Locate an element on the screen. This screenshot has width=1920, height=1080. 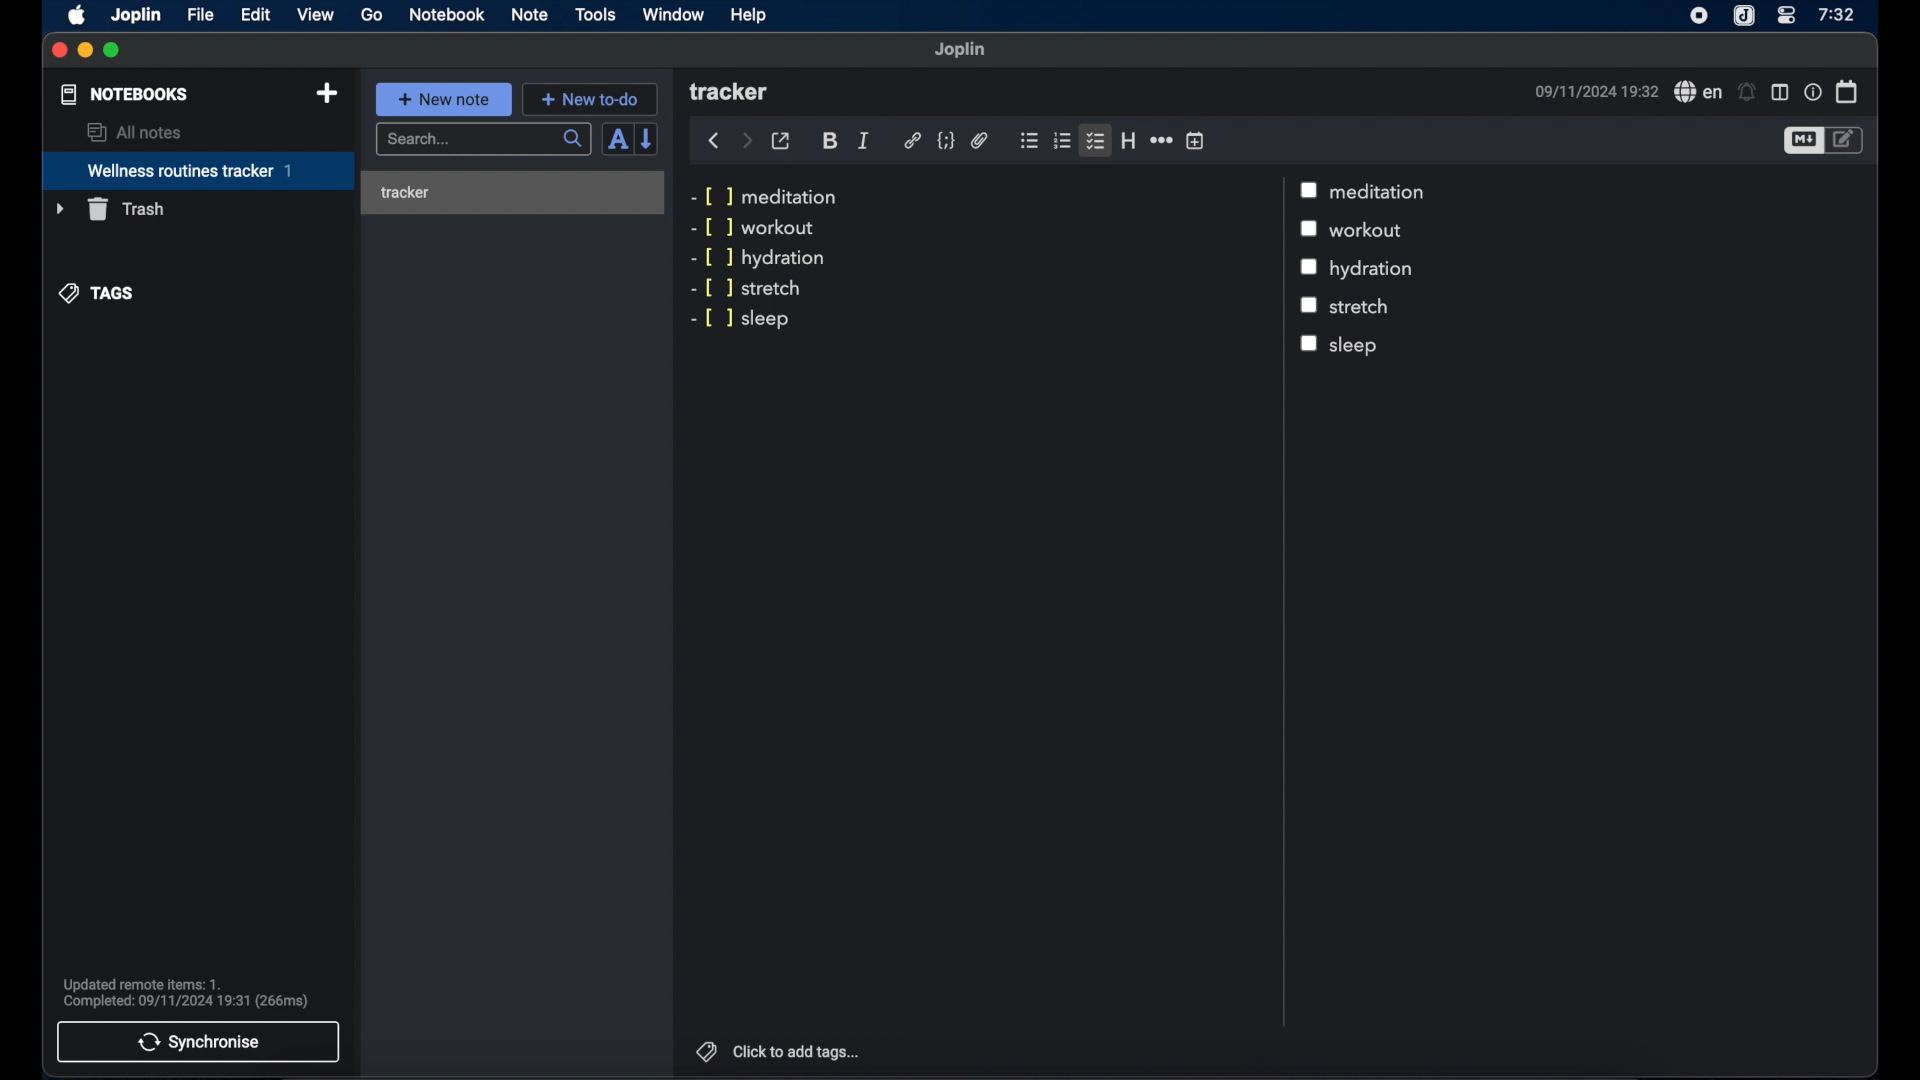
tools is located at coordinates (596, 15).